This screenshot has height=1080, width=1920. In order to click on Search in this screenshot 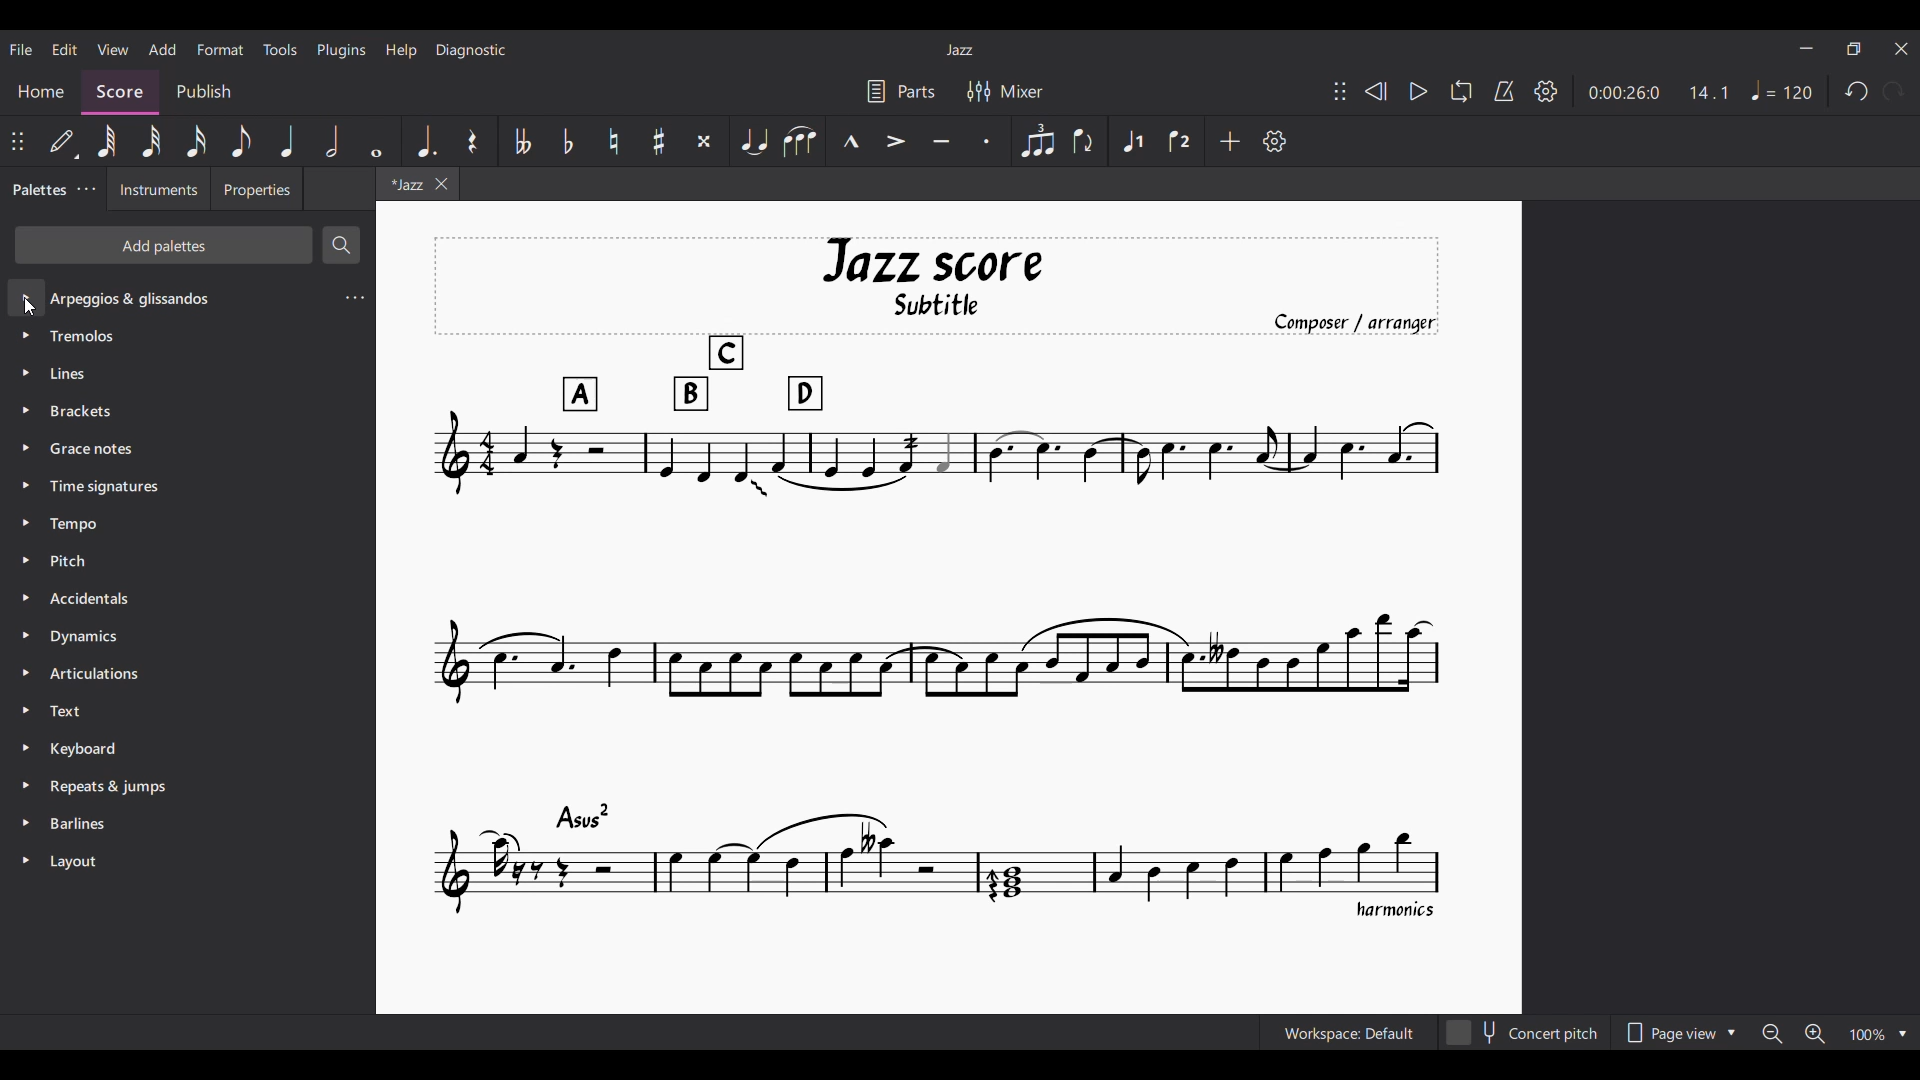, I will do `click(340, 245)`.